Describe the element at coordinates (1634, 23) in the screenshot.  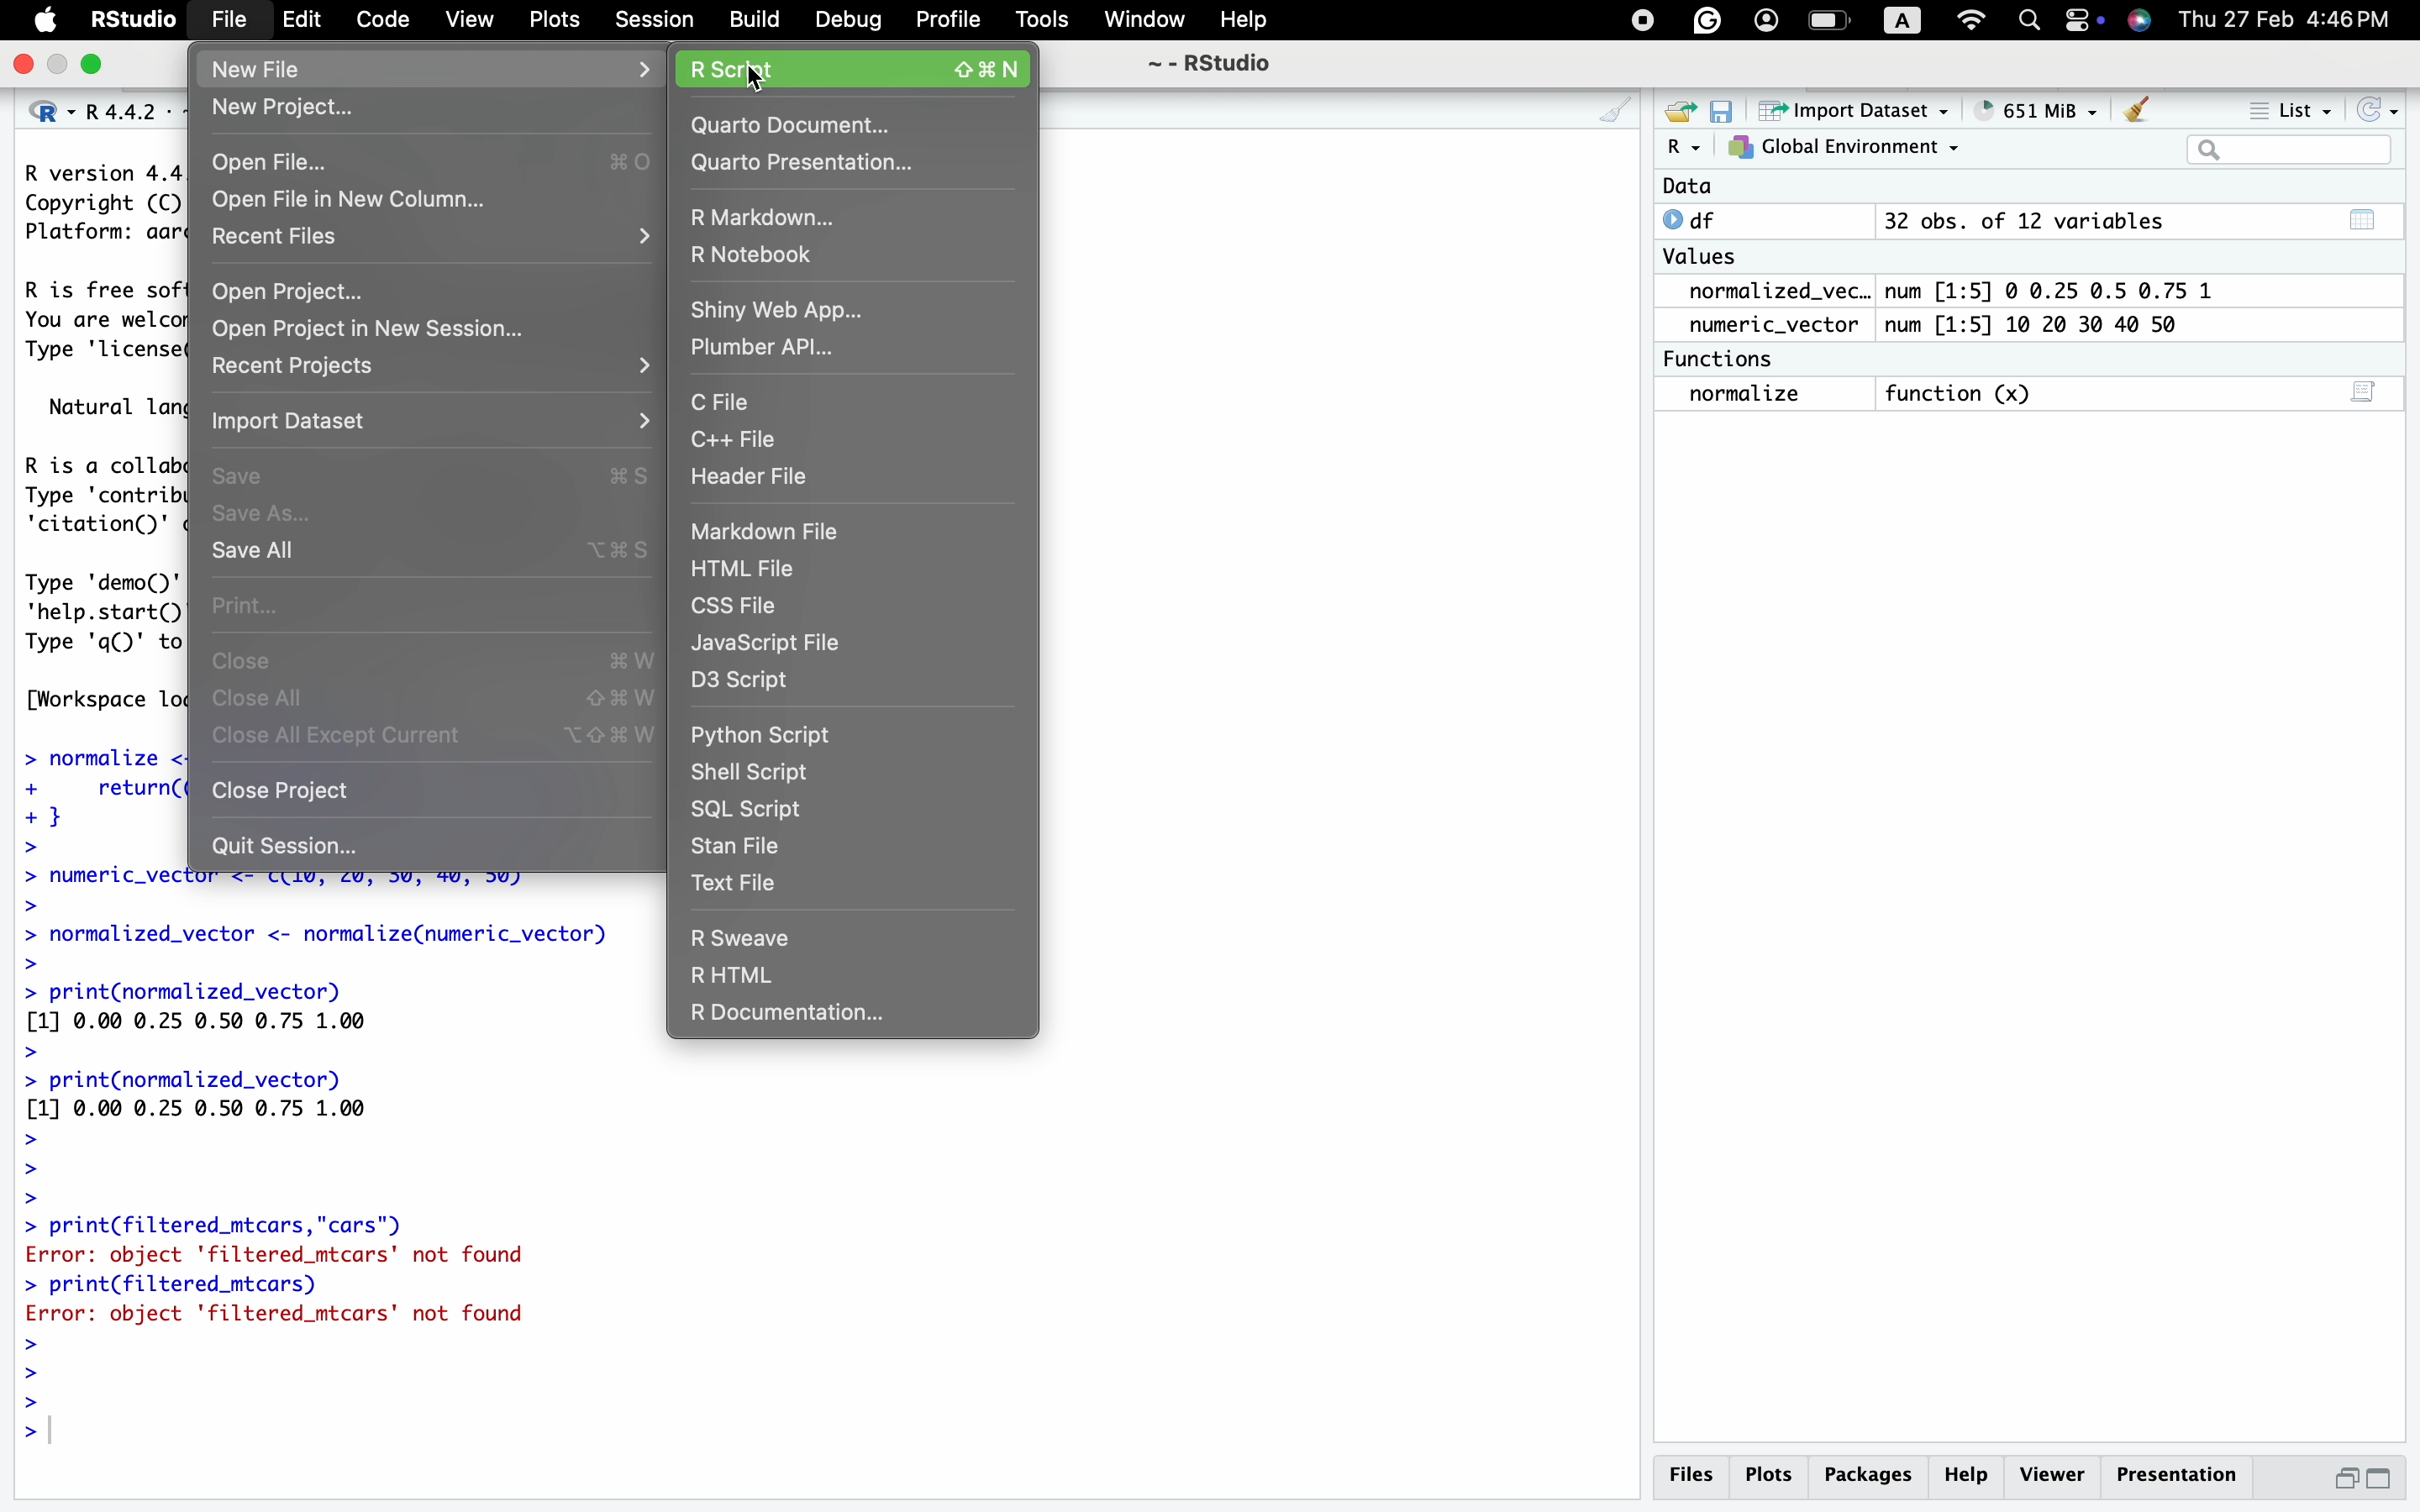
I see `pause` at that location.